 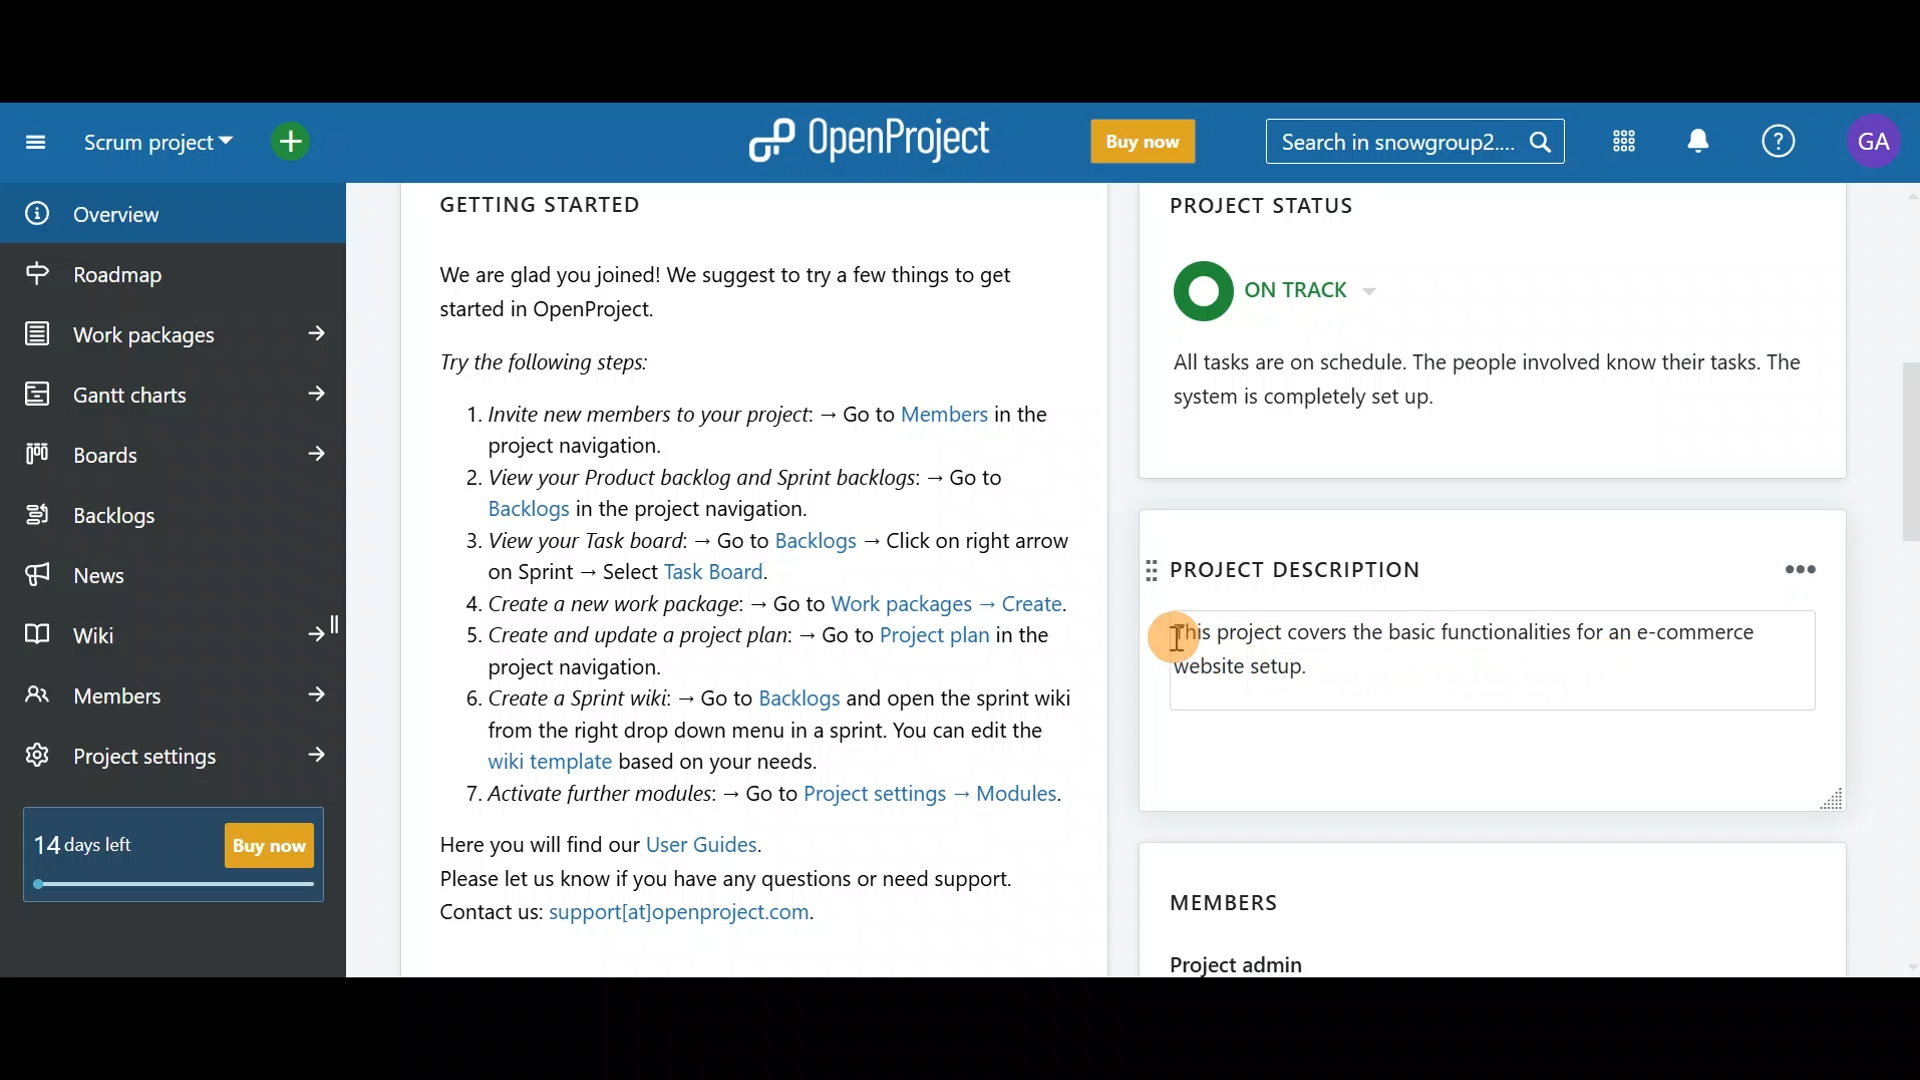 I want to click on project description, so click(x=1284, y=570).